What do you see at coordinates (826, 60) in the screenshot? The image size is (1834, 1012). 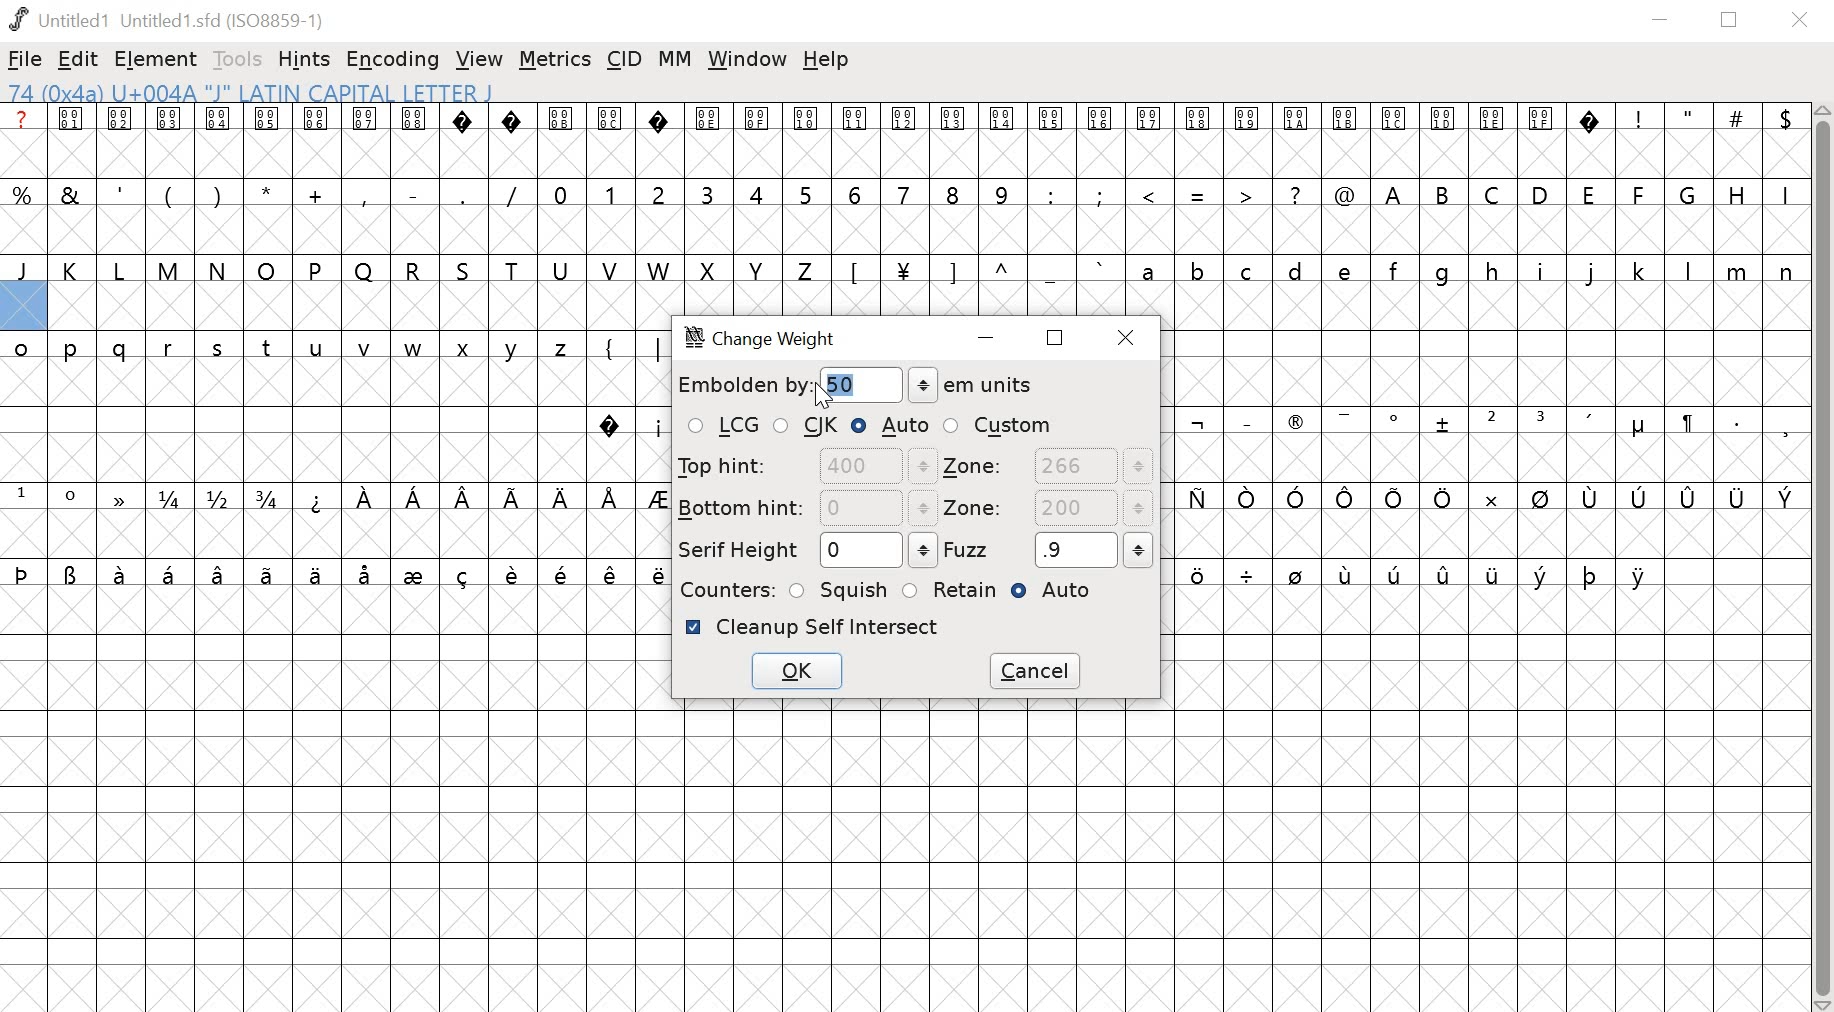 I see `help` at bounding box center [826, 60].